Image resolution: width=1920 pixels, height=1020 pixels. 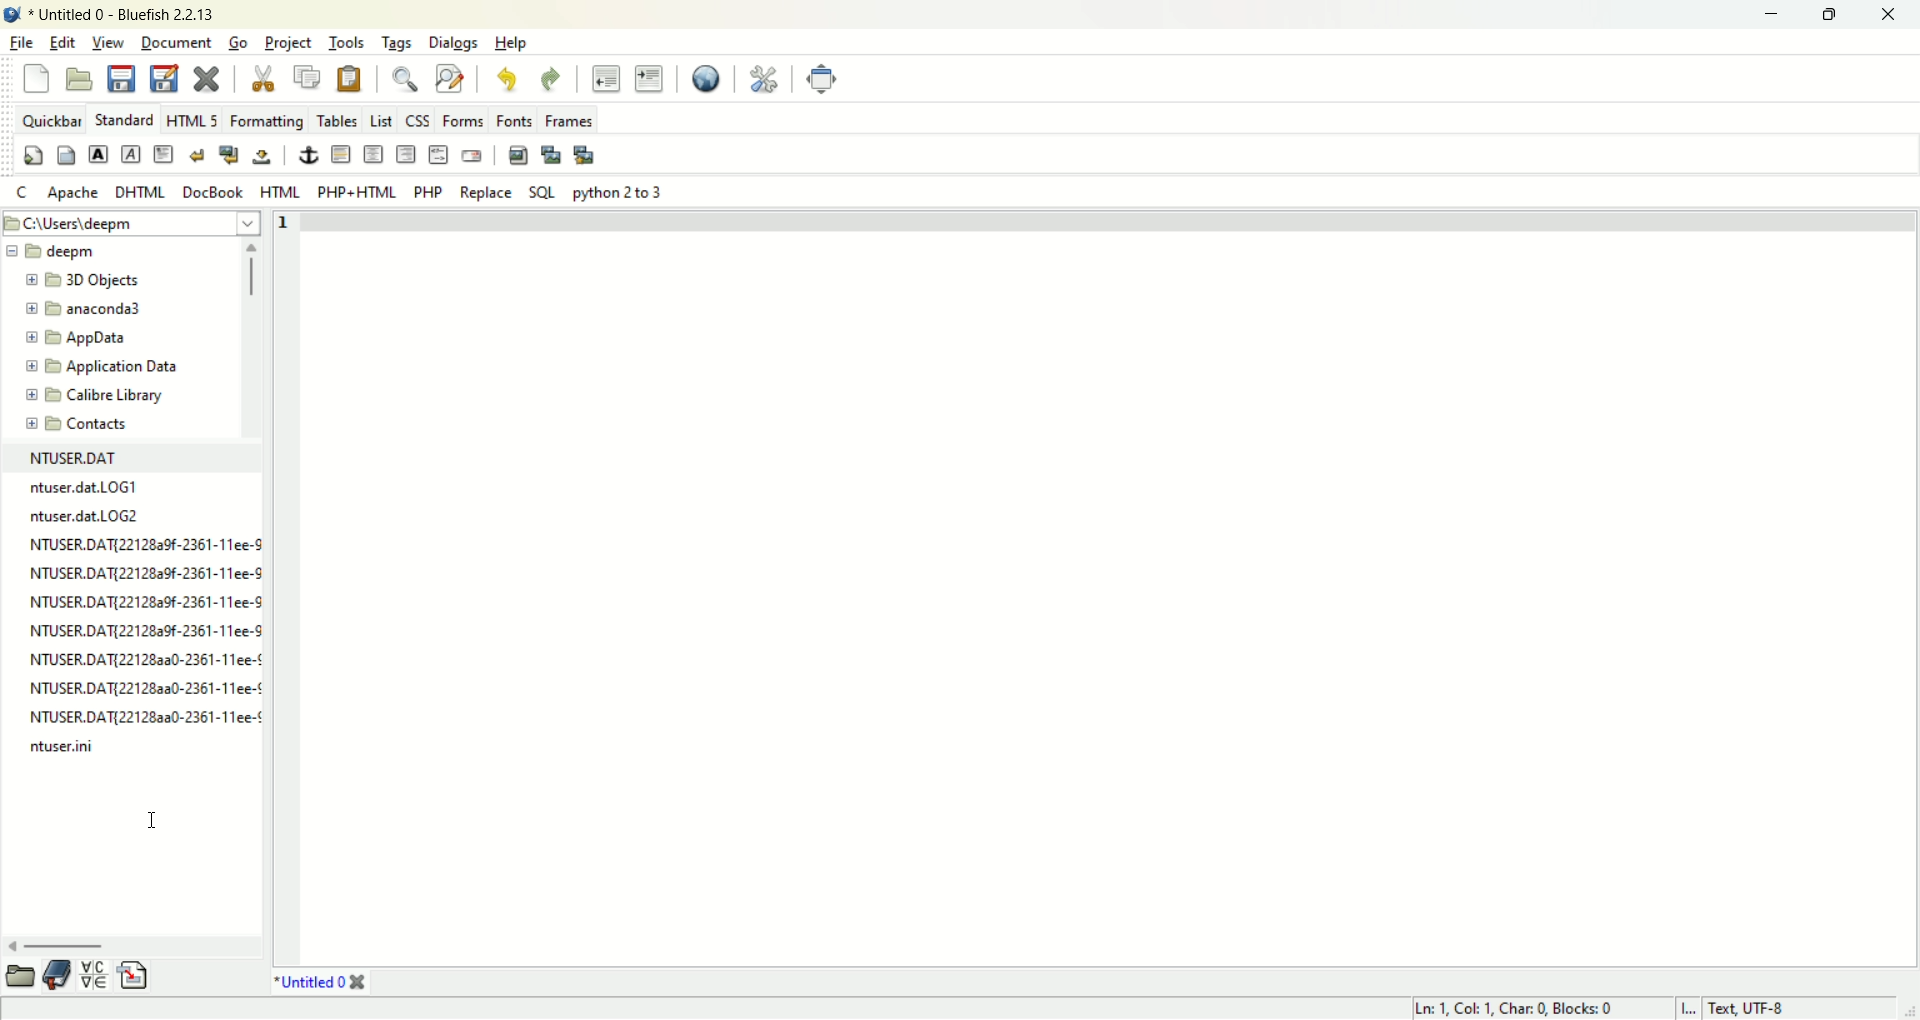 I want to click on c, so click(x=21, y=193).